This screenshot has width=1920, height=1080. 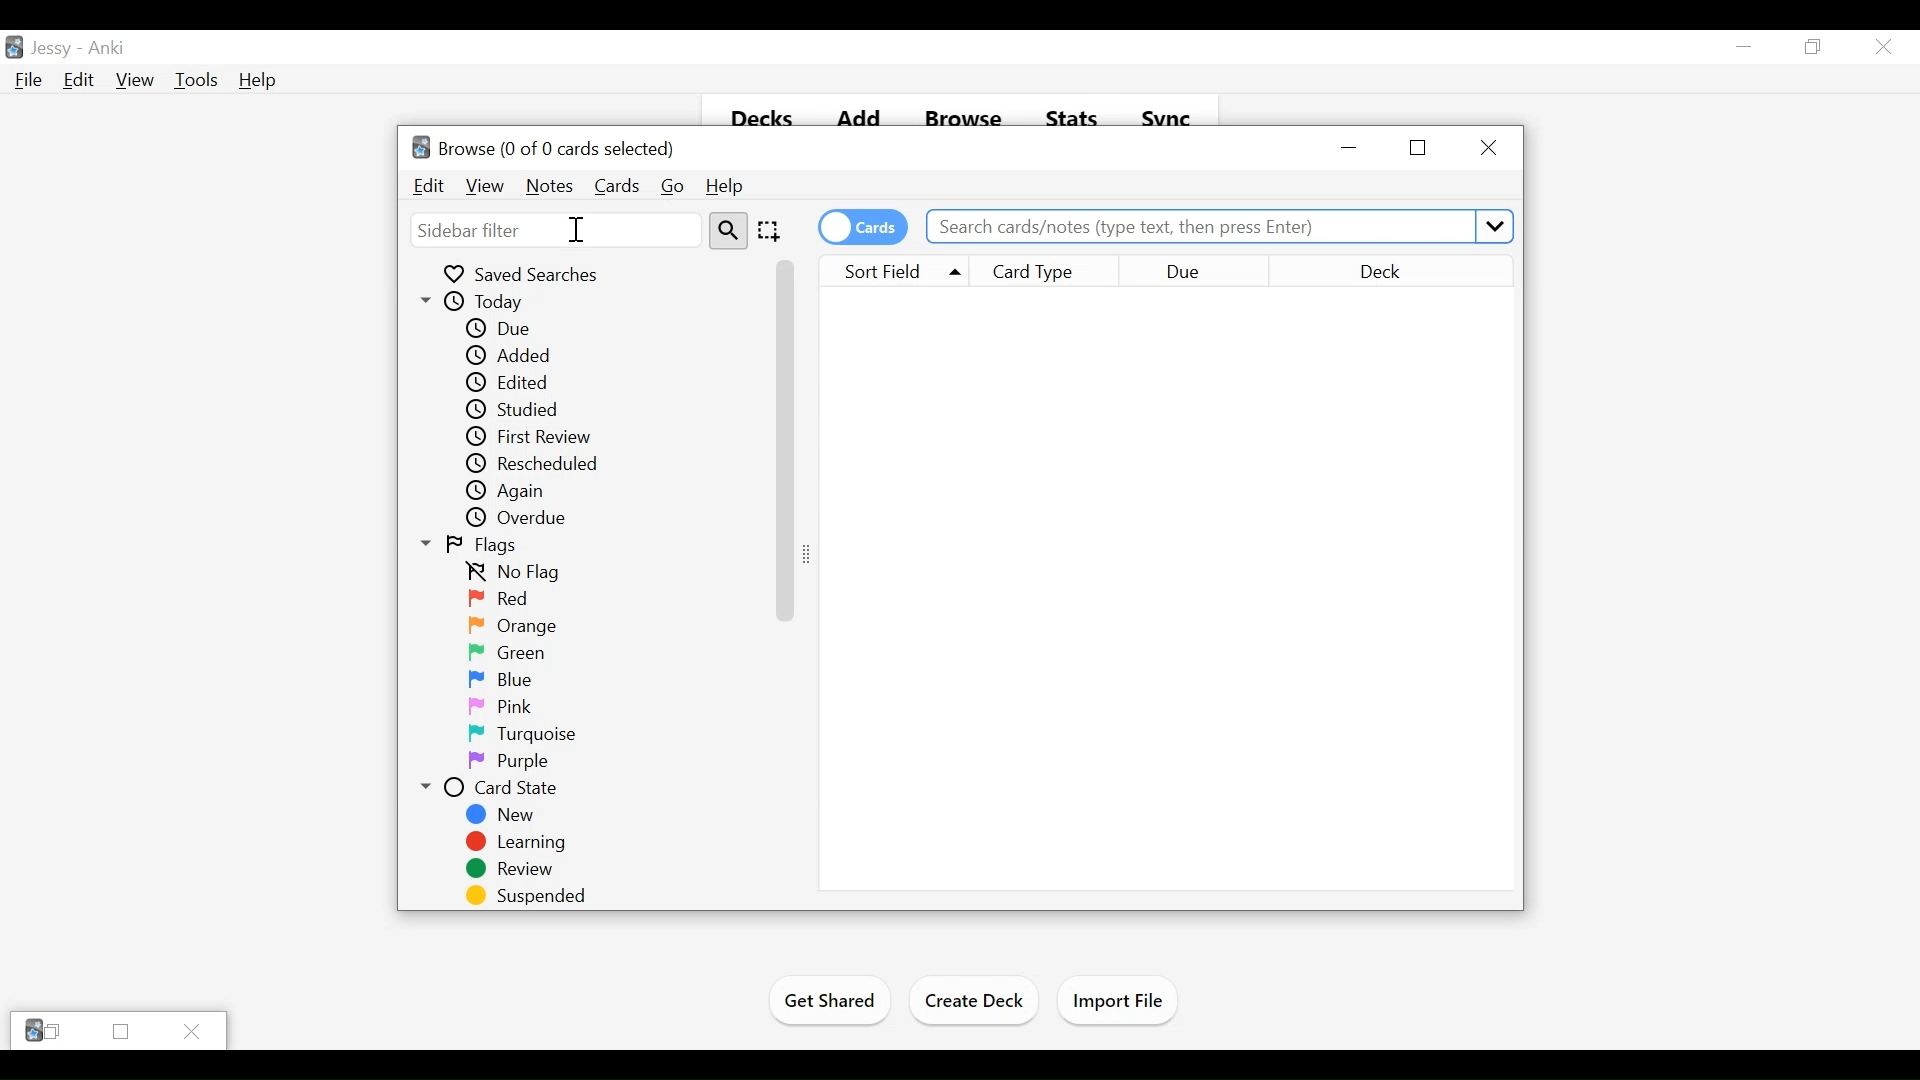 What do you see at coordinates (134, 81) in the screenshot?
I see `View` at bounding box center [134, 81].